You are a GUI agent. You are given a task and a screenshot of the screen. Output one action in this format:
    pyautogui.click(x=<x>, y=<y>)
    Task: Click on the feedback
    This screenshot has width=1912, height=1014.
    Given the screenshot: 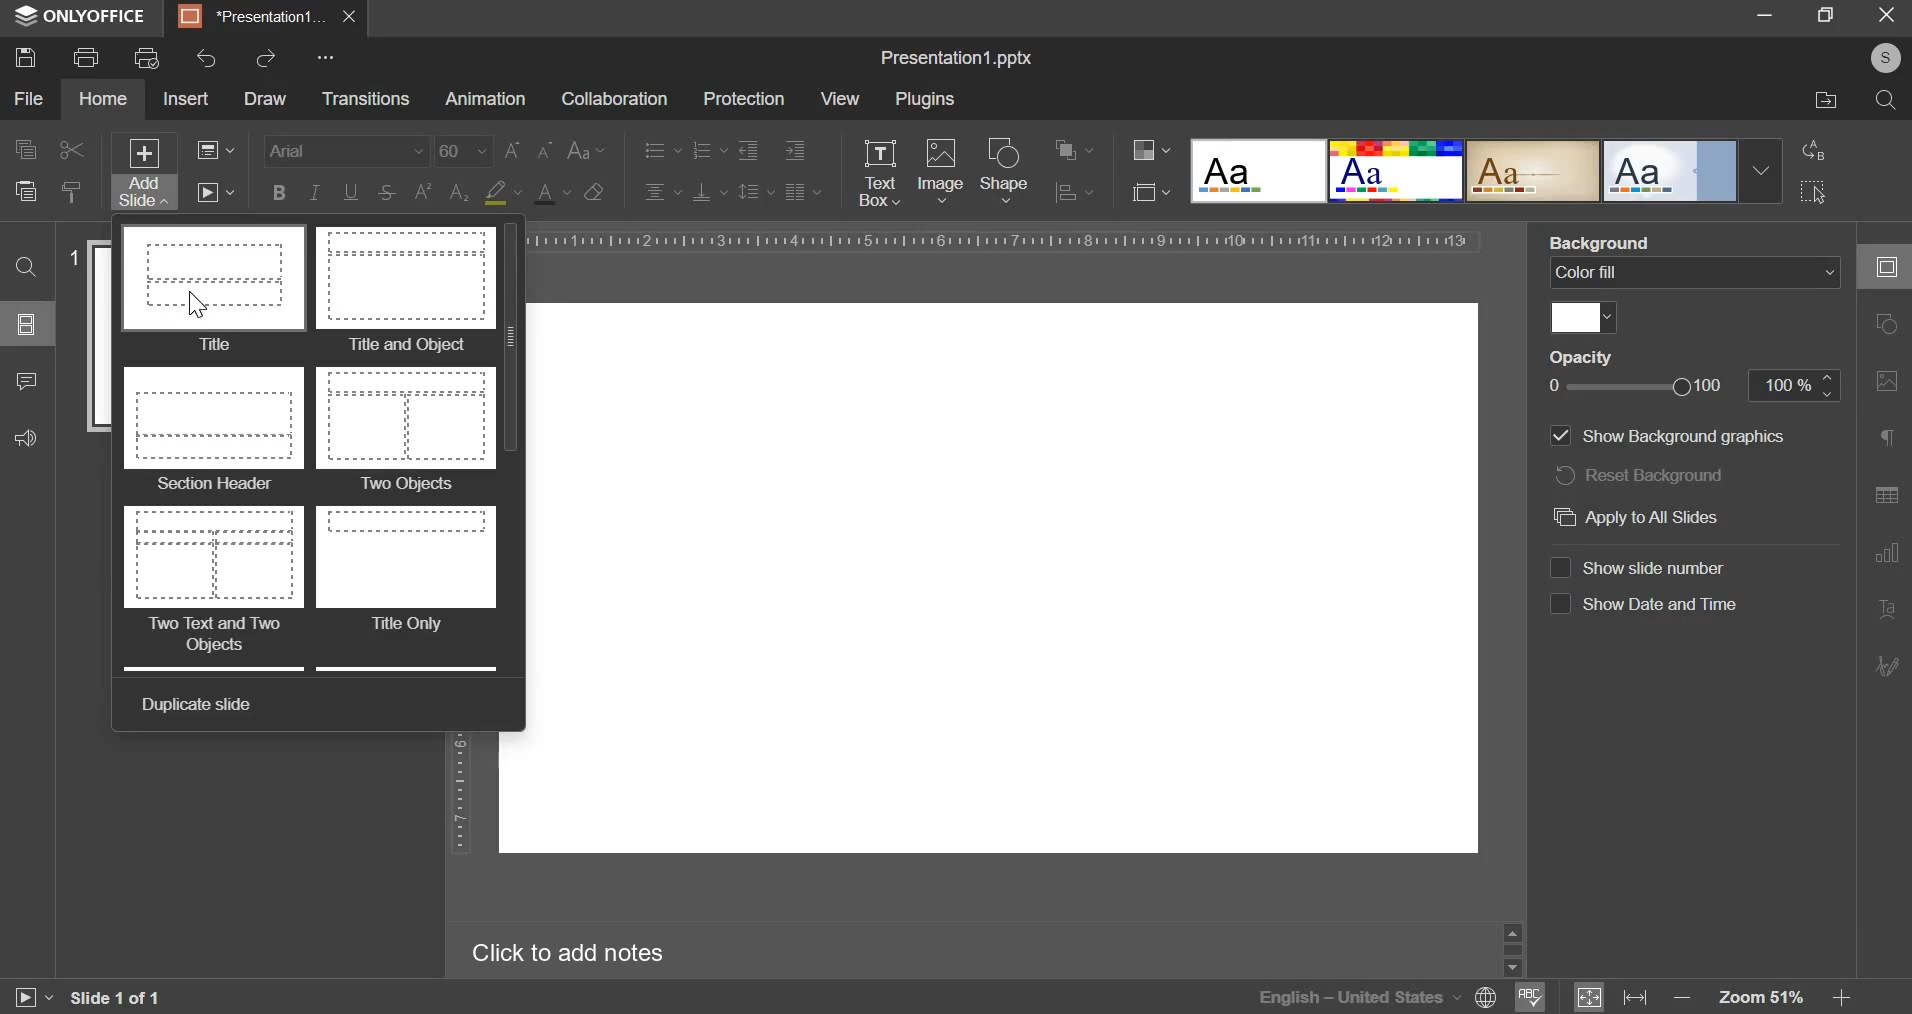 What is the action you would take?
    pyautogui.click(x=22, y=435)
    